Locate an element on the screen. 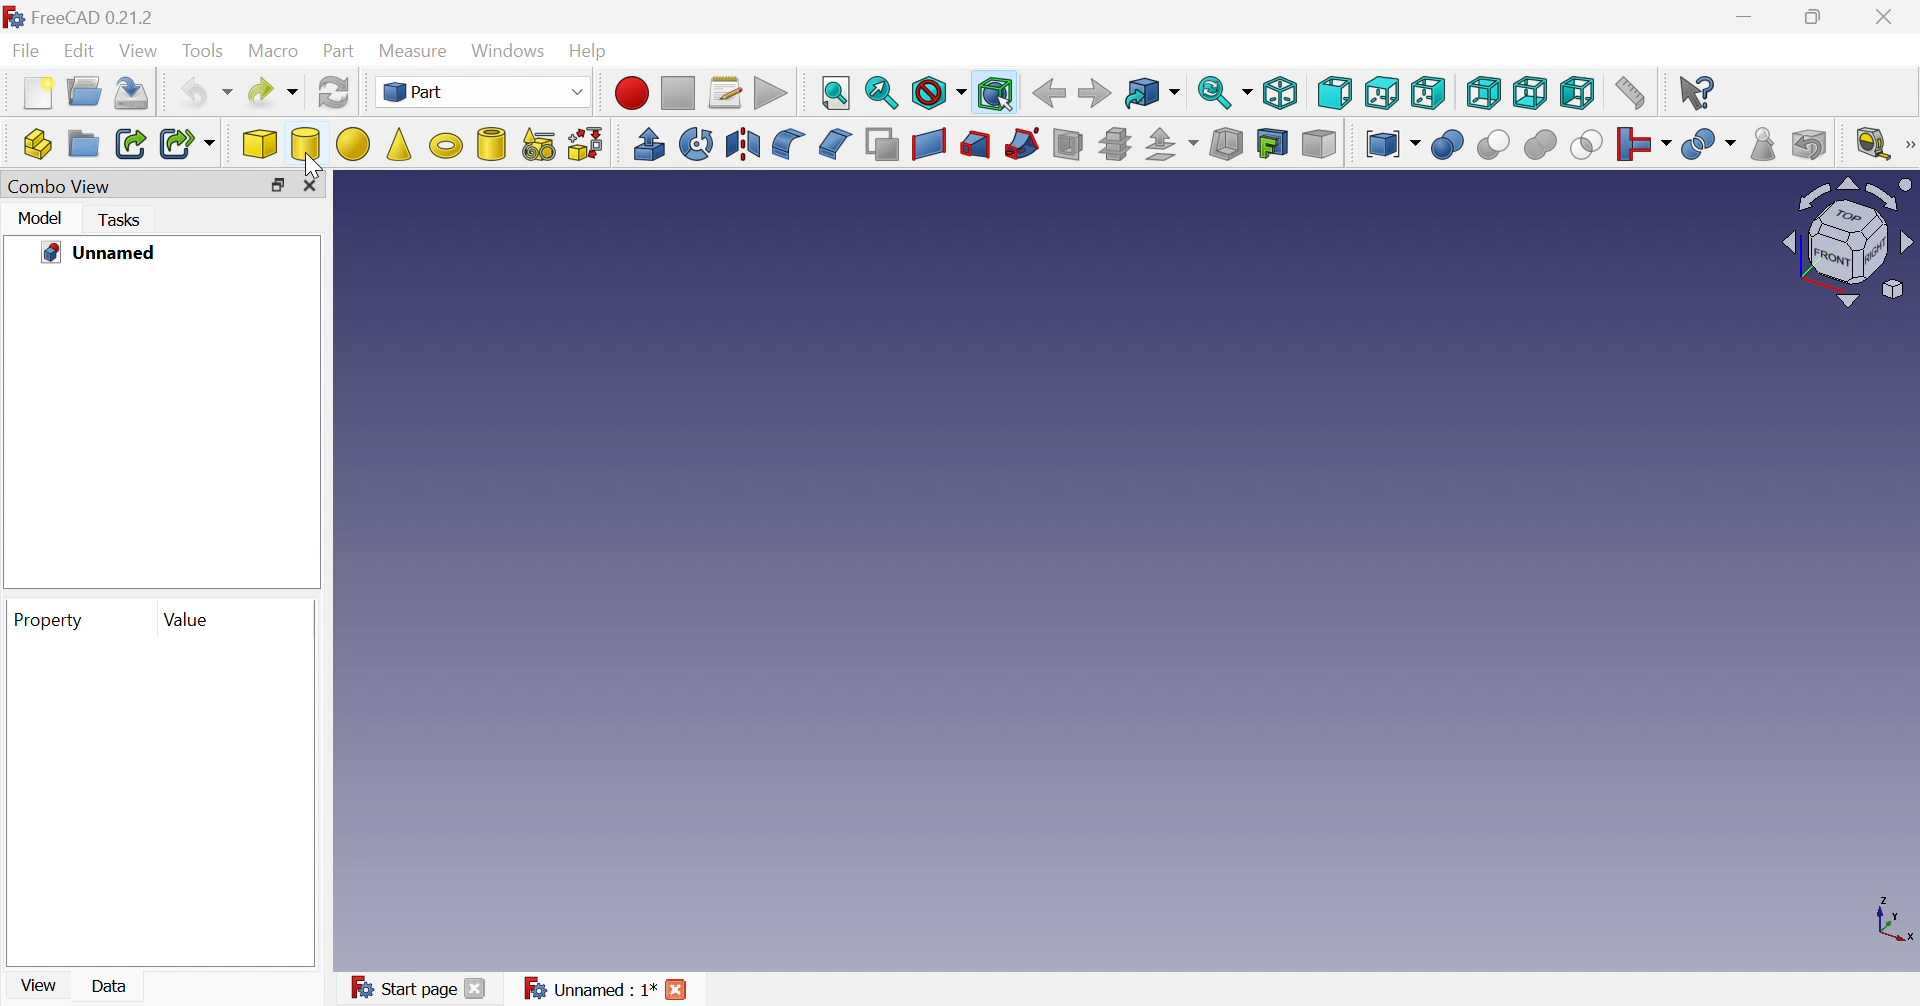 The width and height of the screenshot is (1920, 1006). Sweep is located at coordinates (1020, 145).